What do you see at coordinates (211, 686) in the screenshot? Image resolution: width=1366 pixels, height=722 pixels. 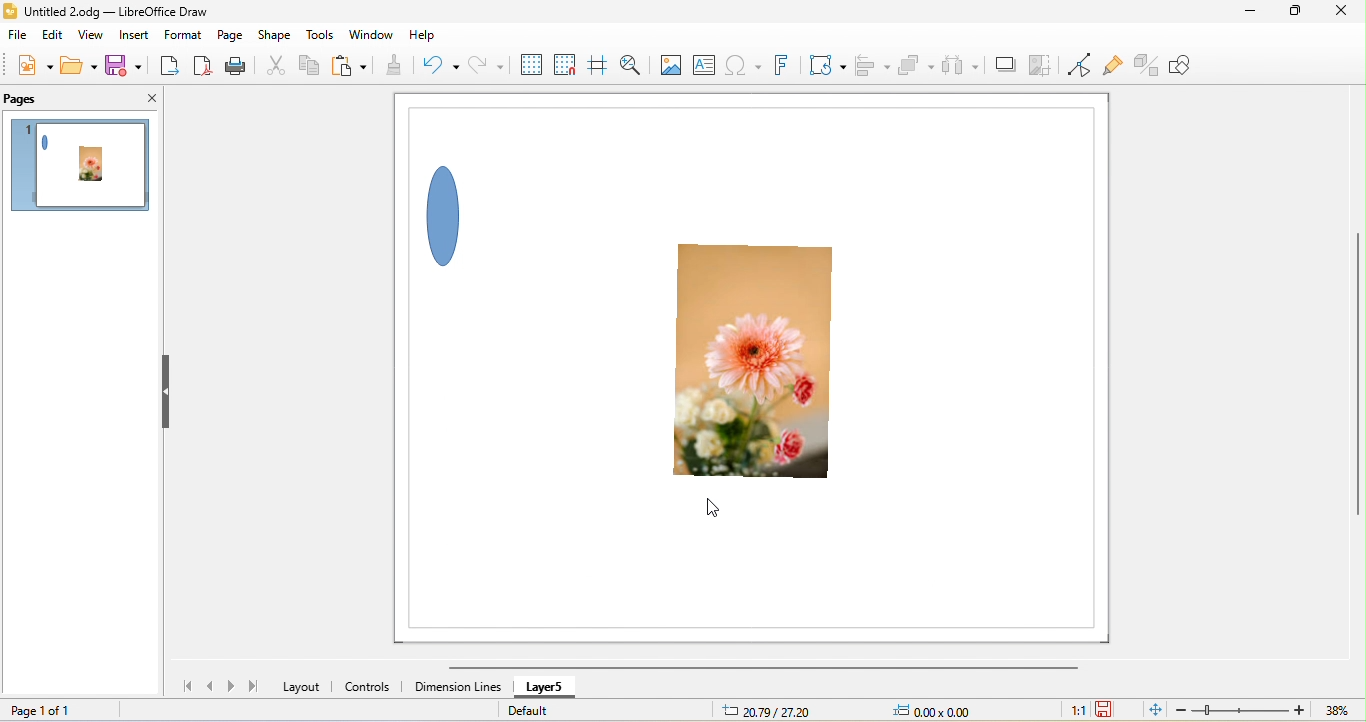 I see `previous page` at bounding box center [211, 686].